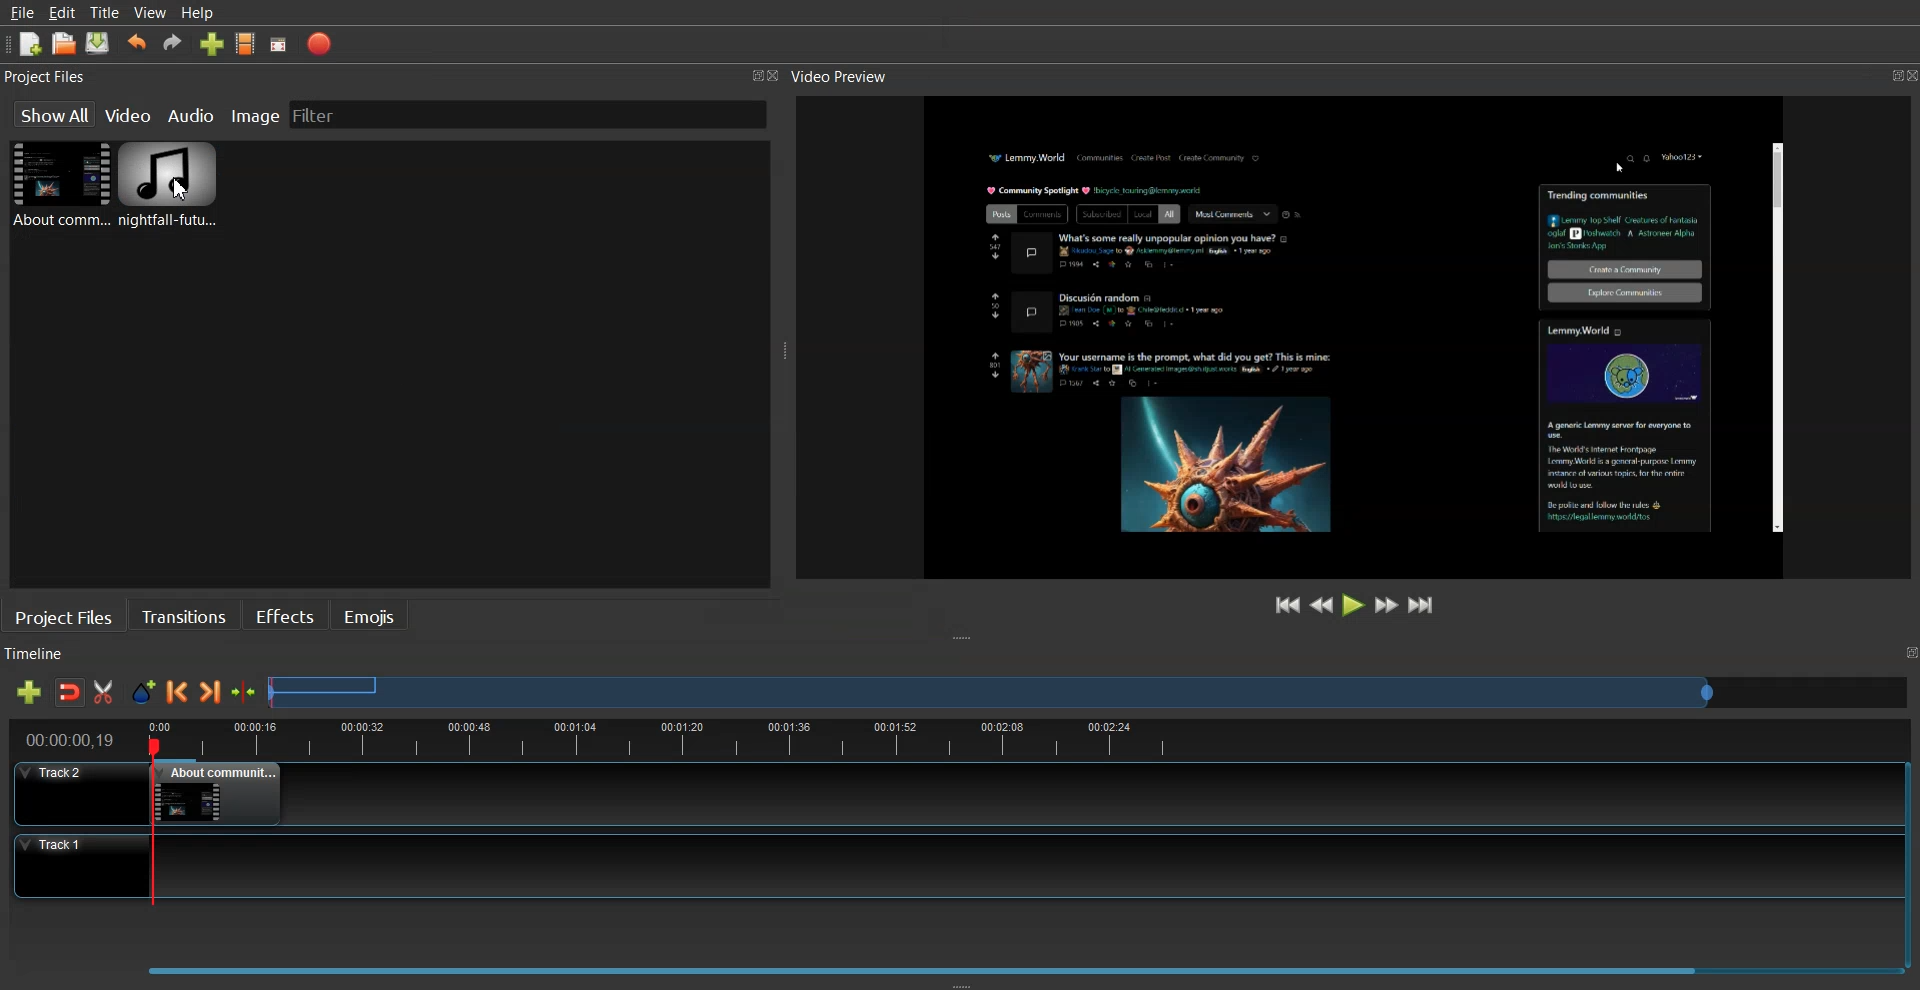  I want to click on New Project, so click(31, 45).